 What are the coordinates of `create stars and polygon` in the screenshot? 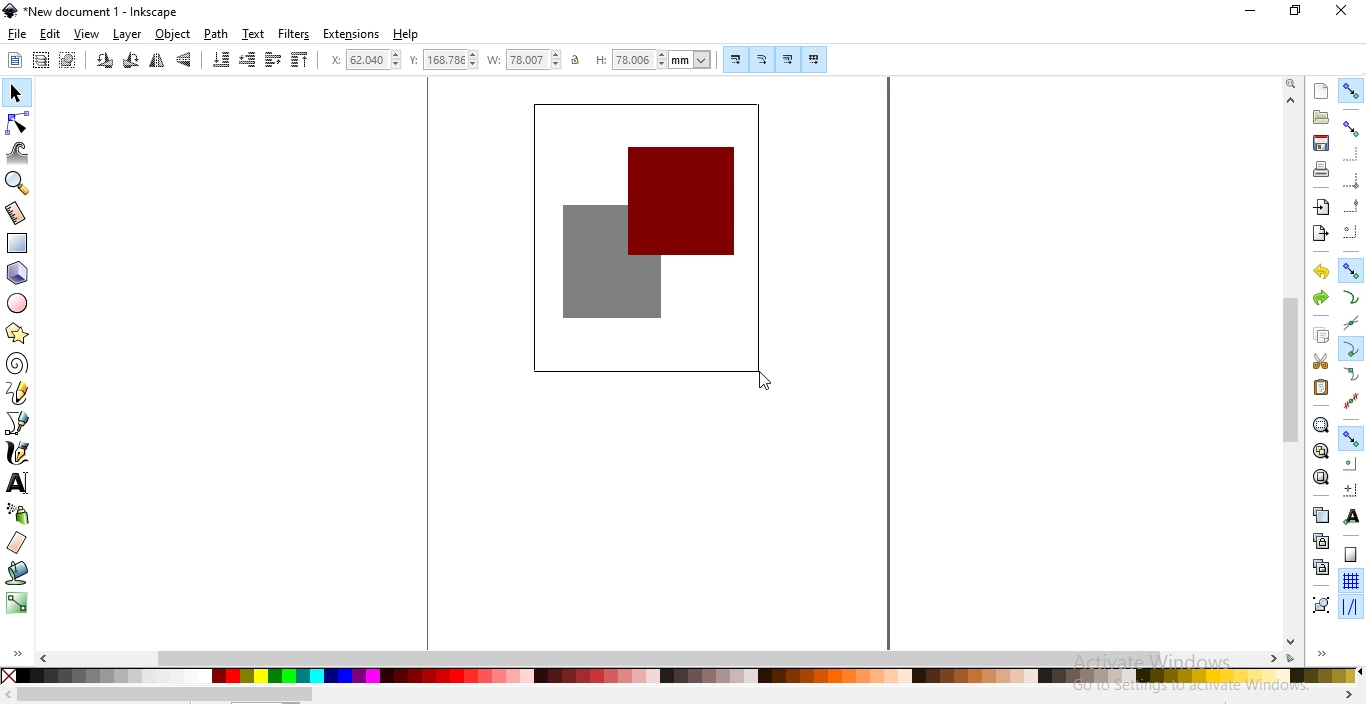 It's located at (20, 333).